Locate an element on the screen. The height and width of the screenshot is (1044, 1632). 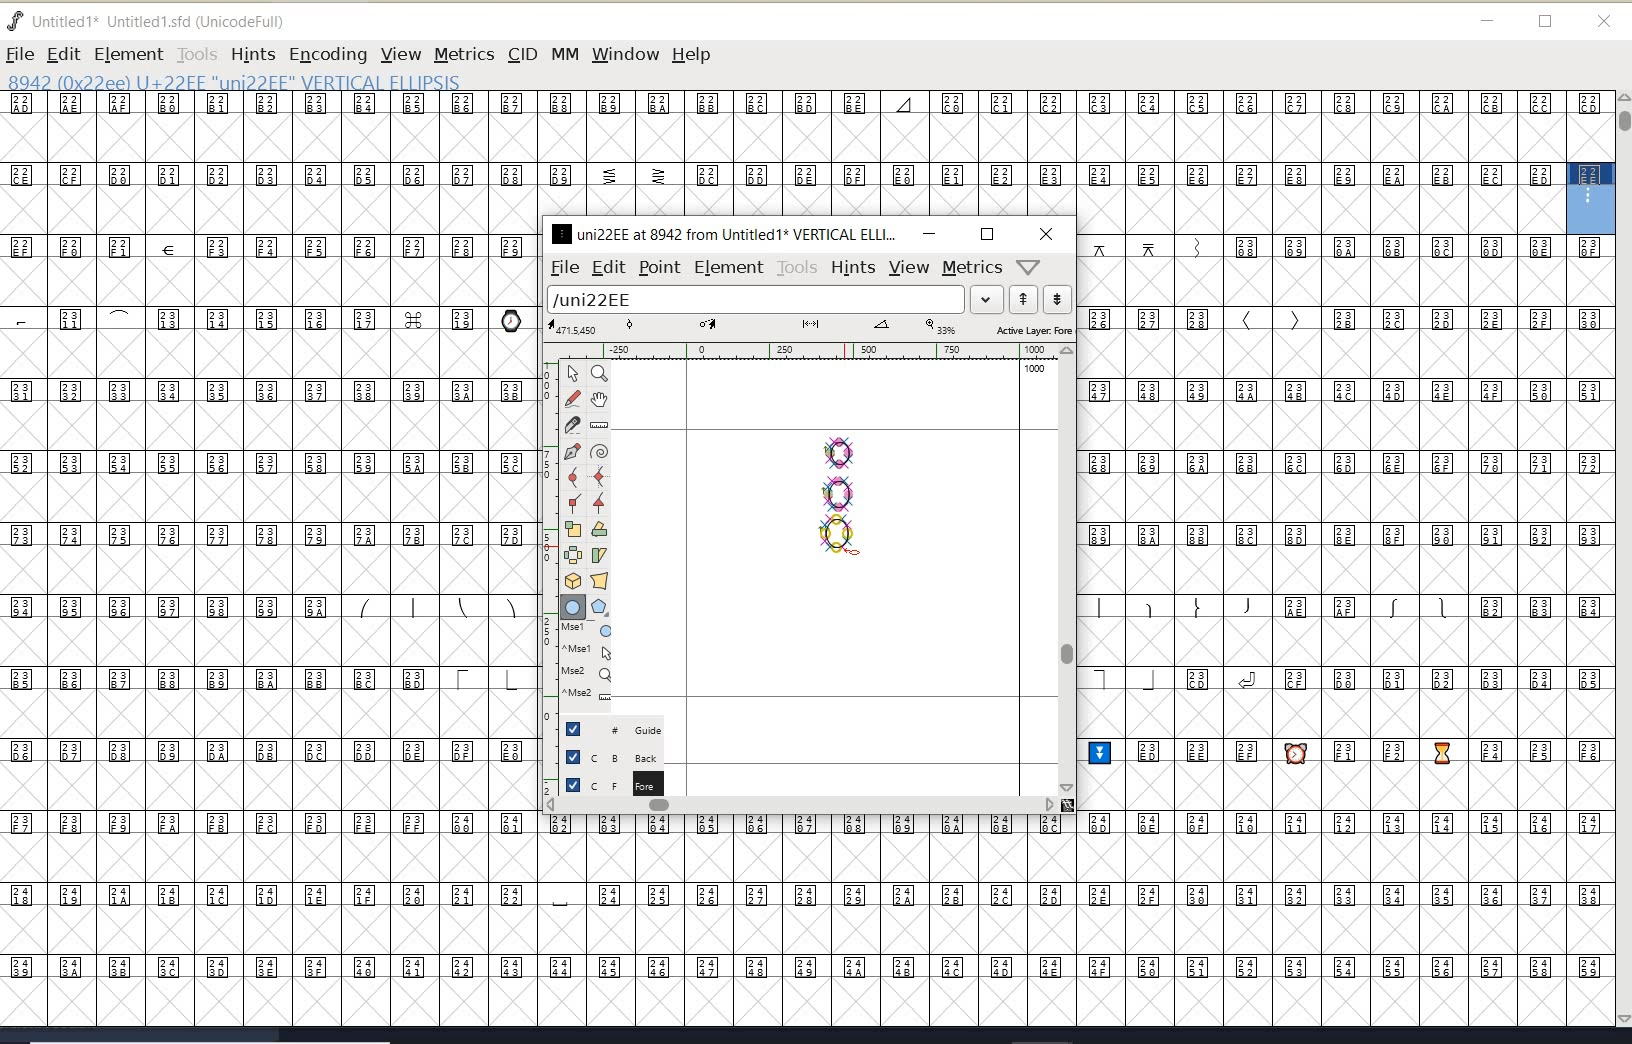
file is located at coordinates (561, 268).